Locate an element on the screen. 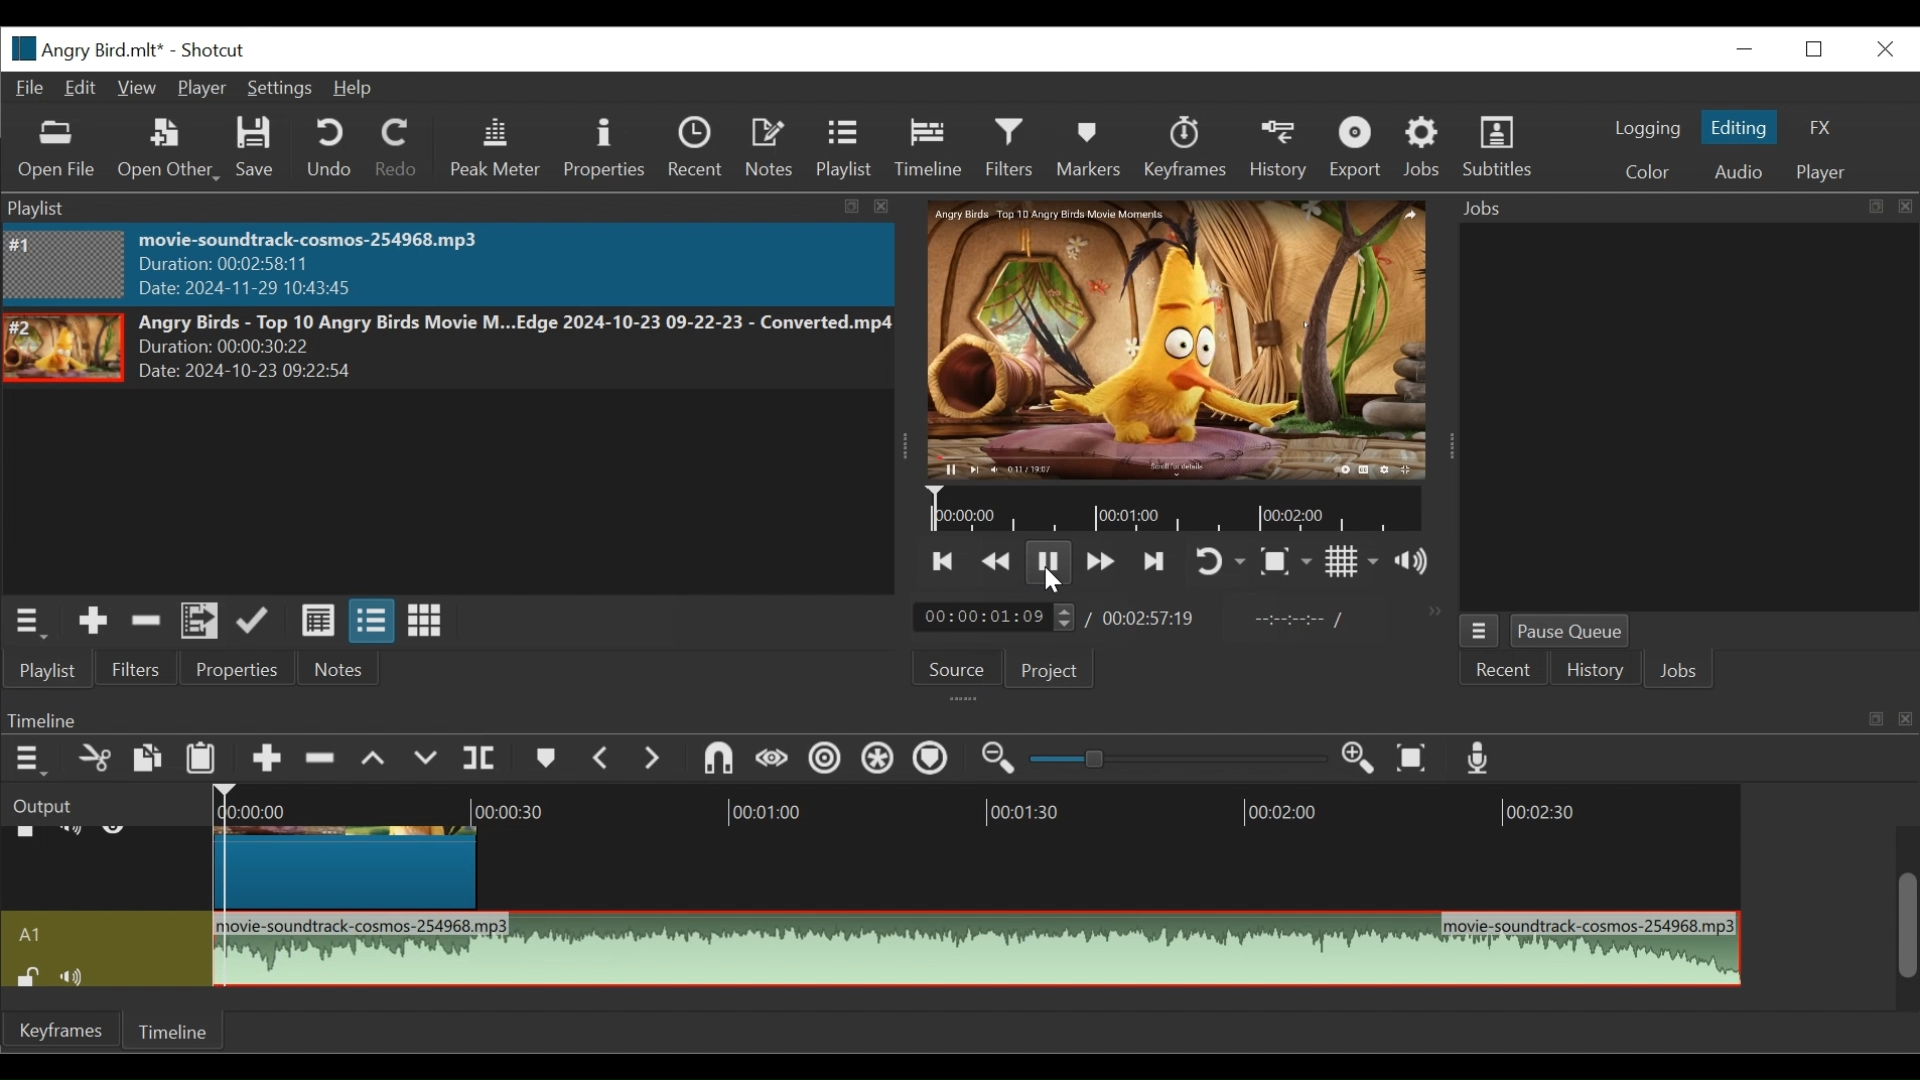 This screenshot has height=1080, width=1920. Filters is located at coordinates (1012, 150).